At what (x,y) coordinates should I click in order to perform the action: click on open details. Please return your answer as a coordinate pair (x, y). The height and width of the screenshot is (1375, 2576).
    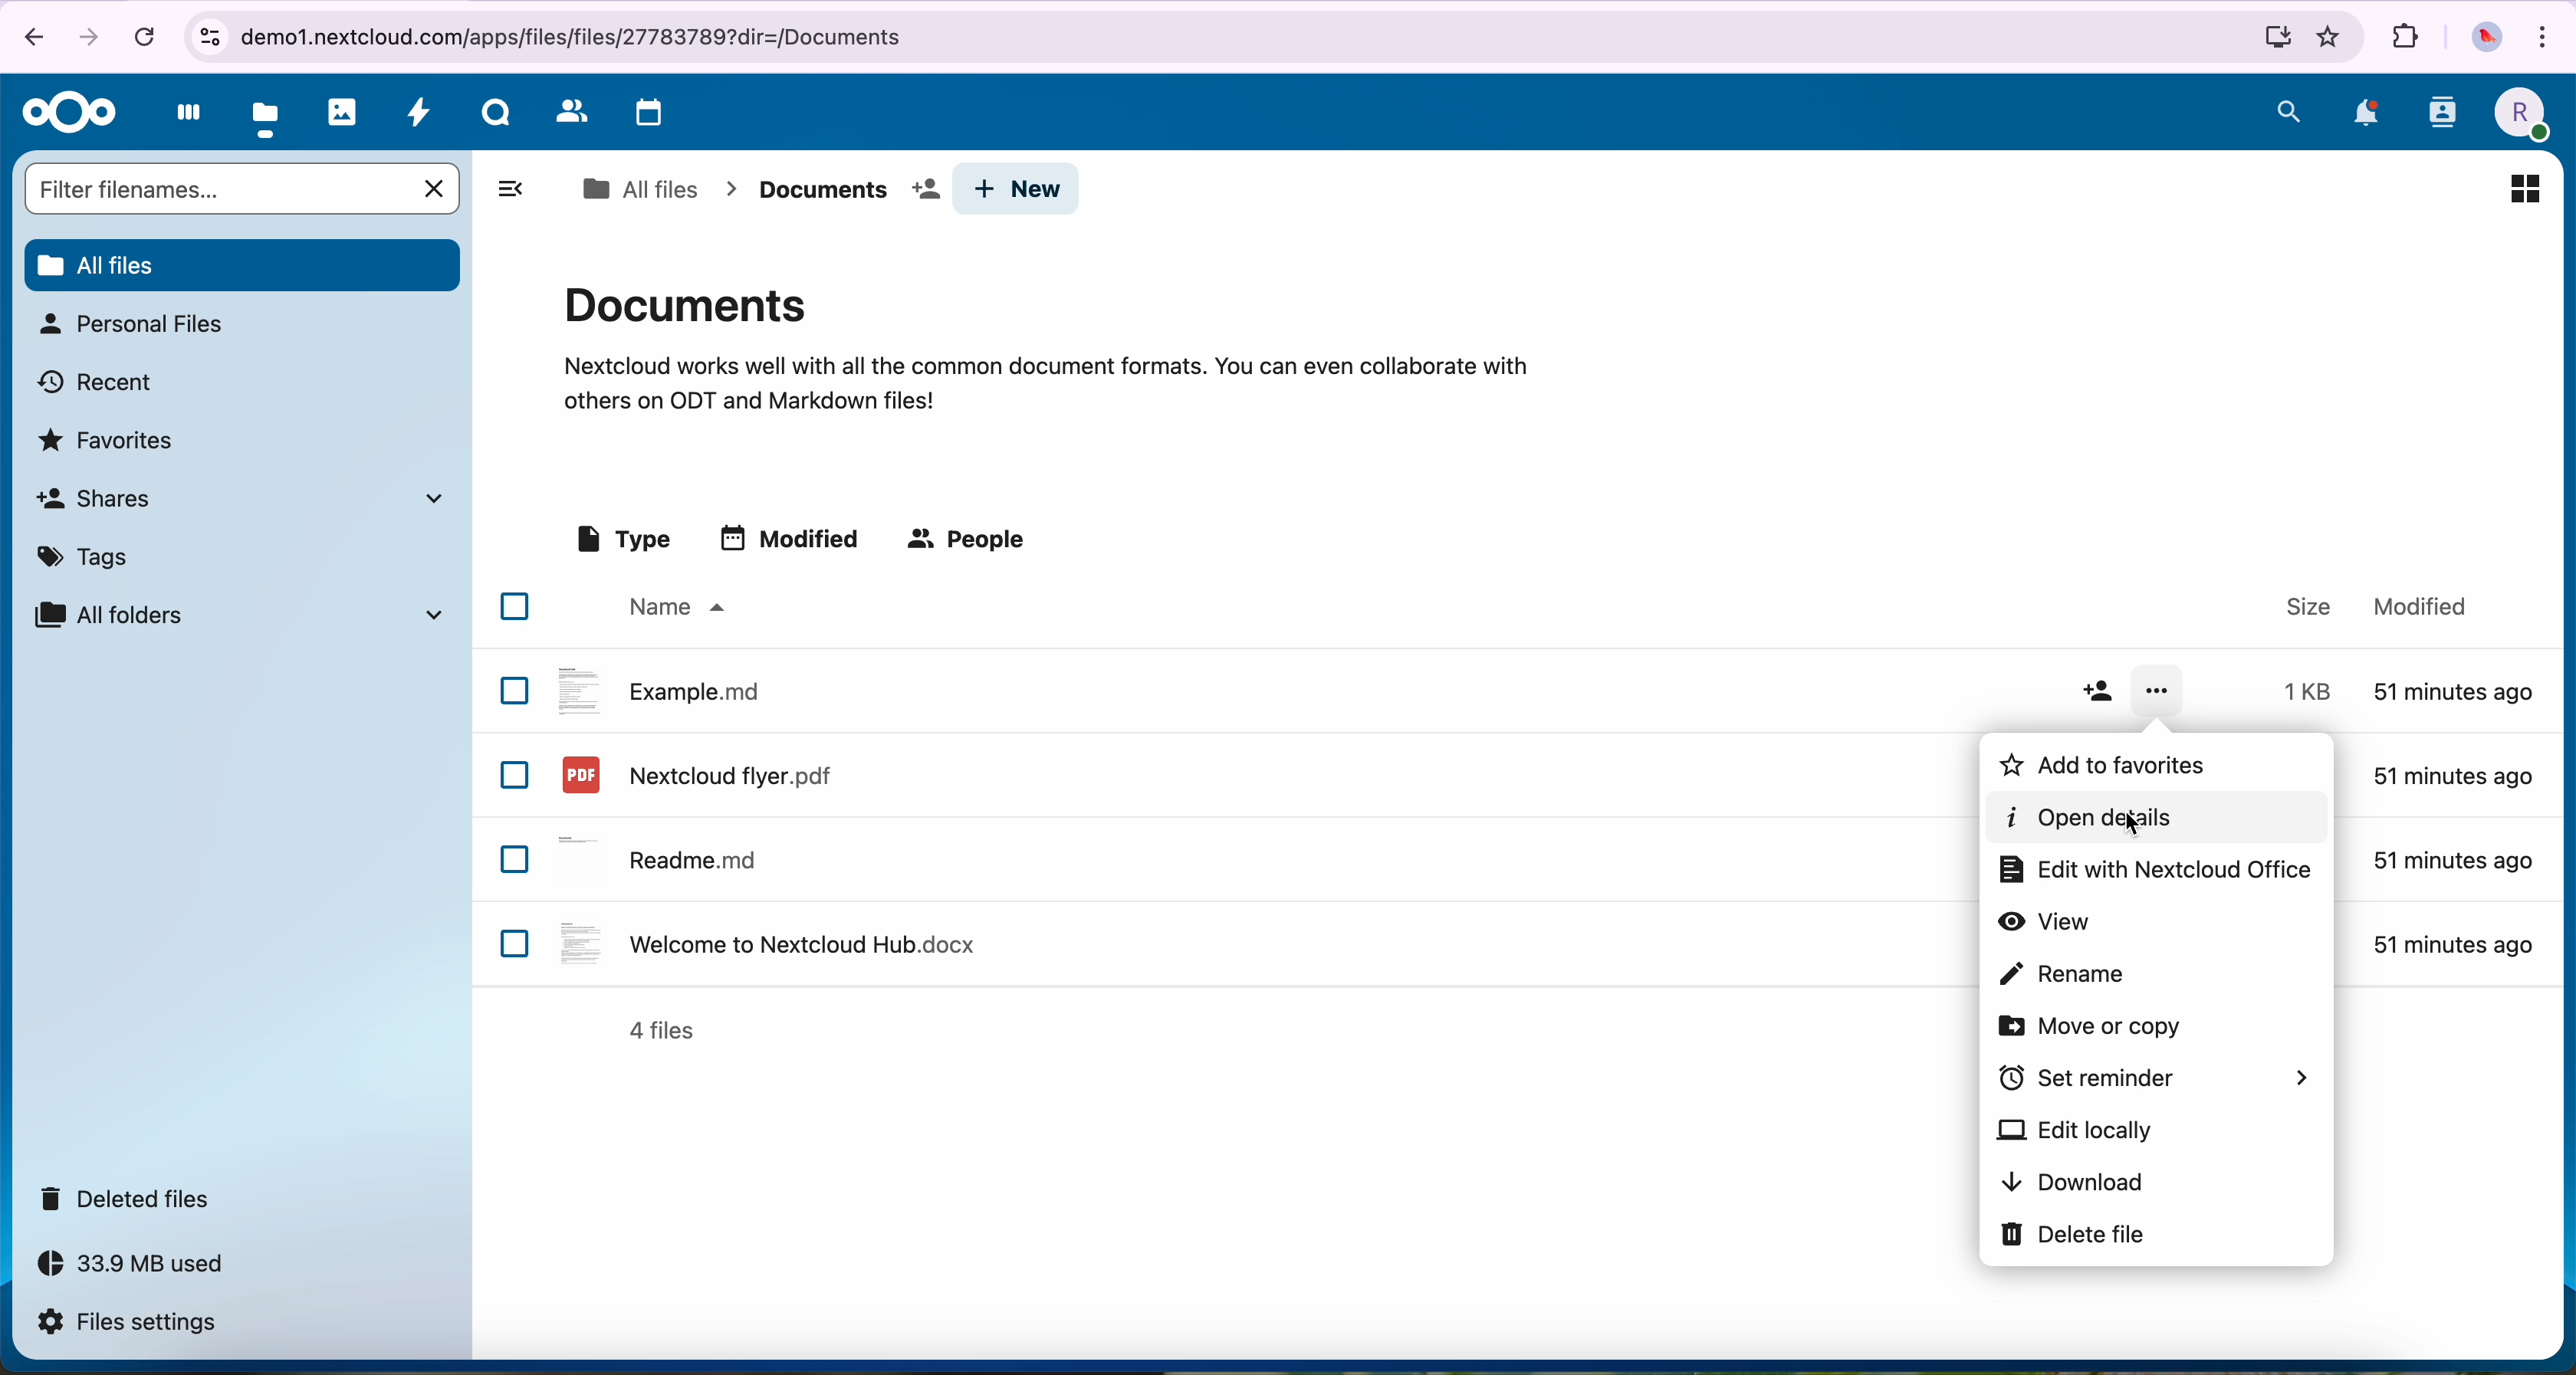
    Looking at the image, I should click on (2154, 818).